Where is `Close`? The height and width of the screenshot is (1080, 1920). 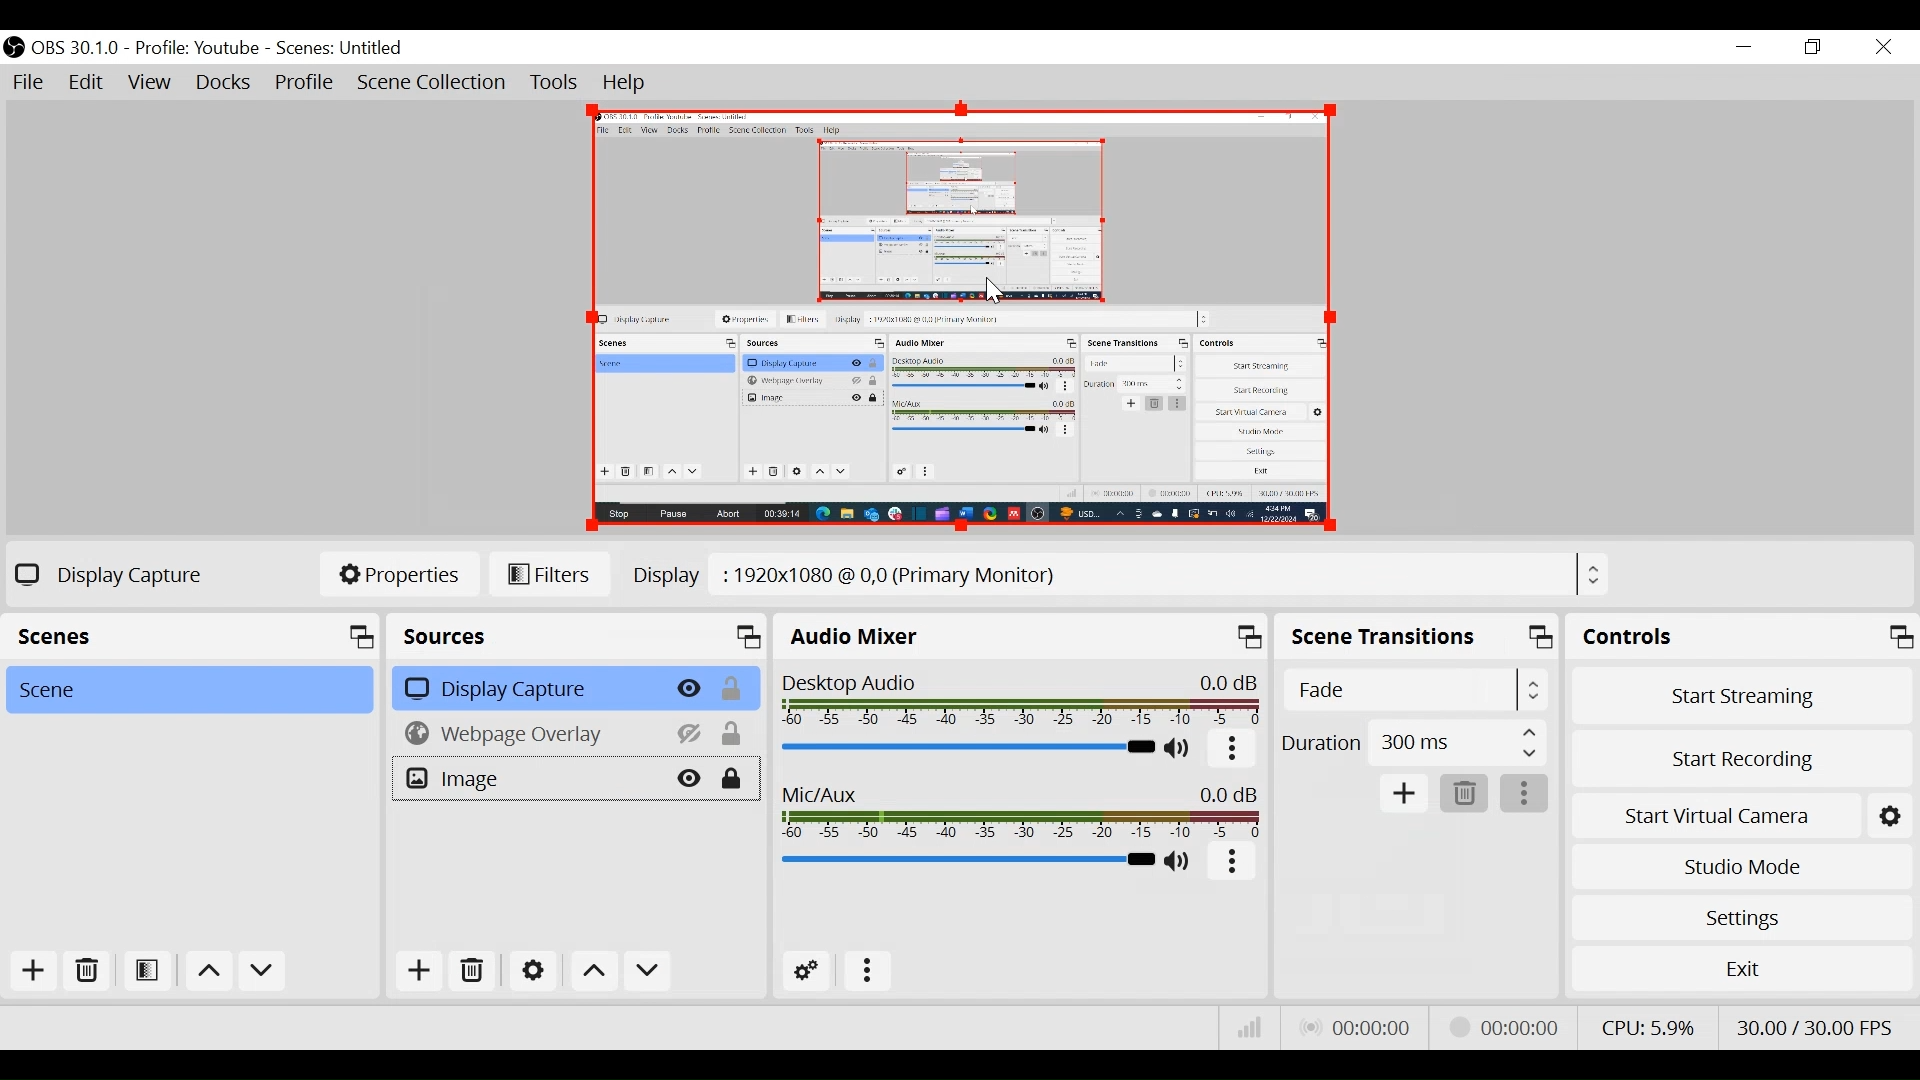 Close is located at coordinates (1885, 49).